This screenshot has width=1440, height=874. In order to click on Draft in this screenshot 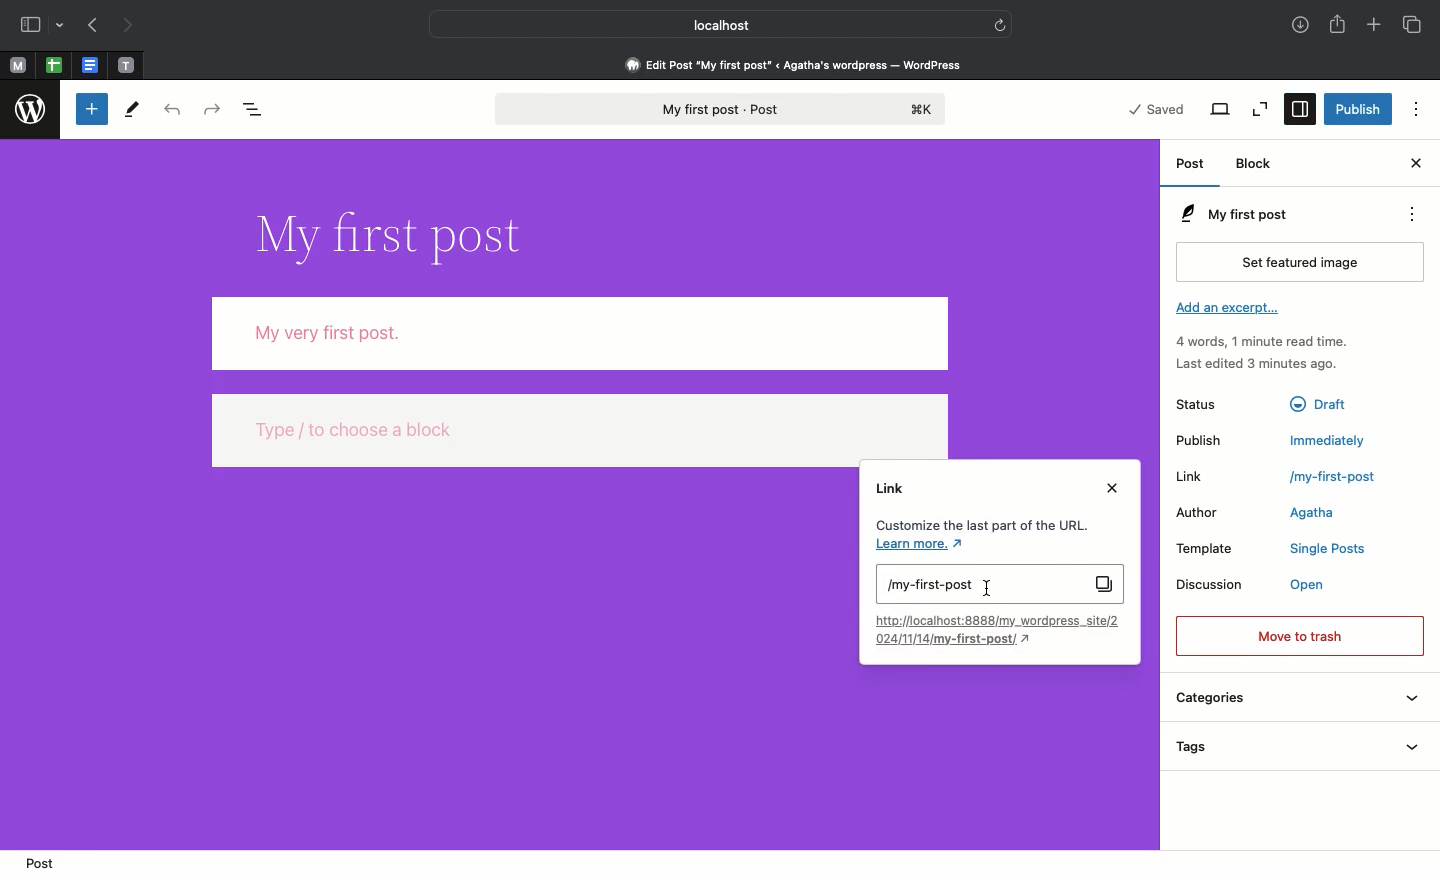, I will do `click(1323, 404)`.